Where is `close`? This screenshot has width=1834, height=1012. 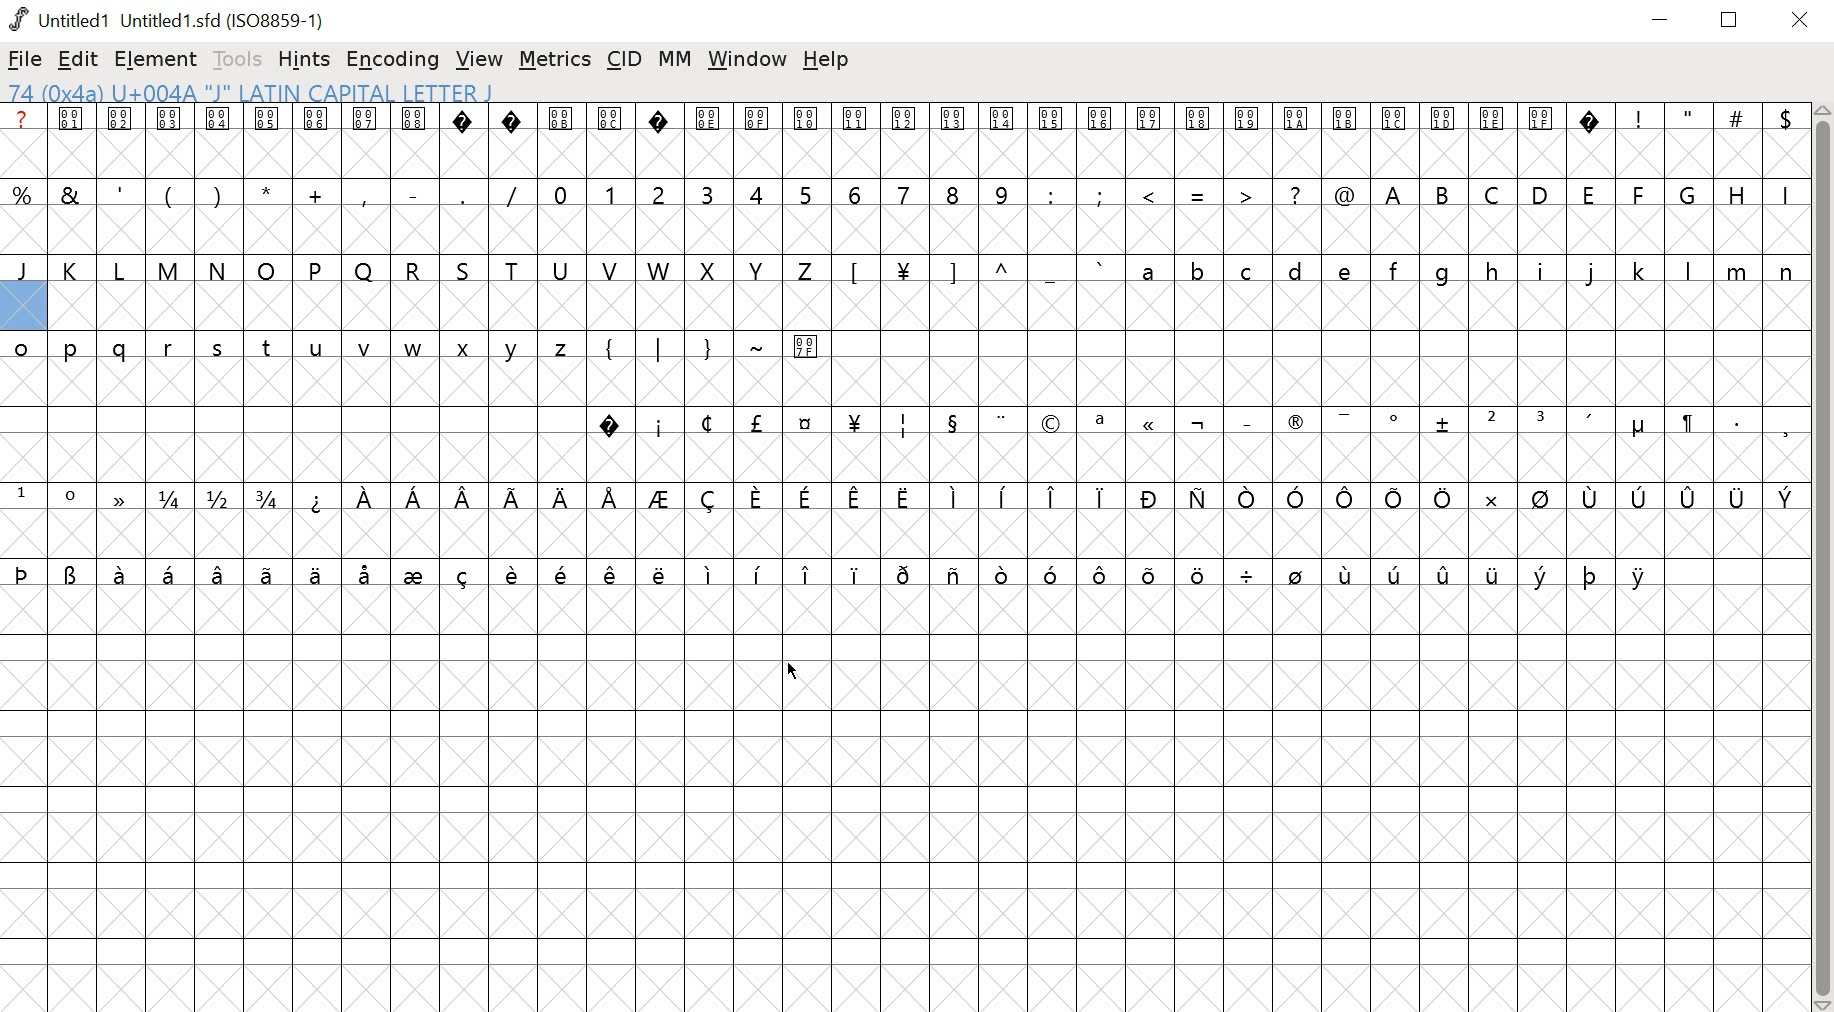
close is located at coordinates (1803, 21).